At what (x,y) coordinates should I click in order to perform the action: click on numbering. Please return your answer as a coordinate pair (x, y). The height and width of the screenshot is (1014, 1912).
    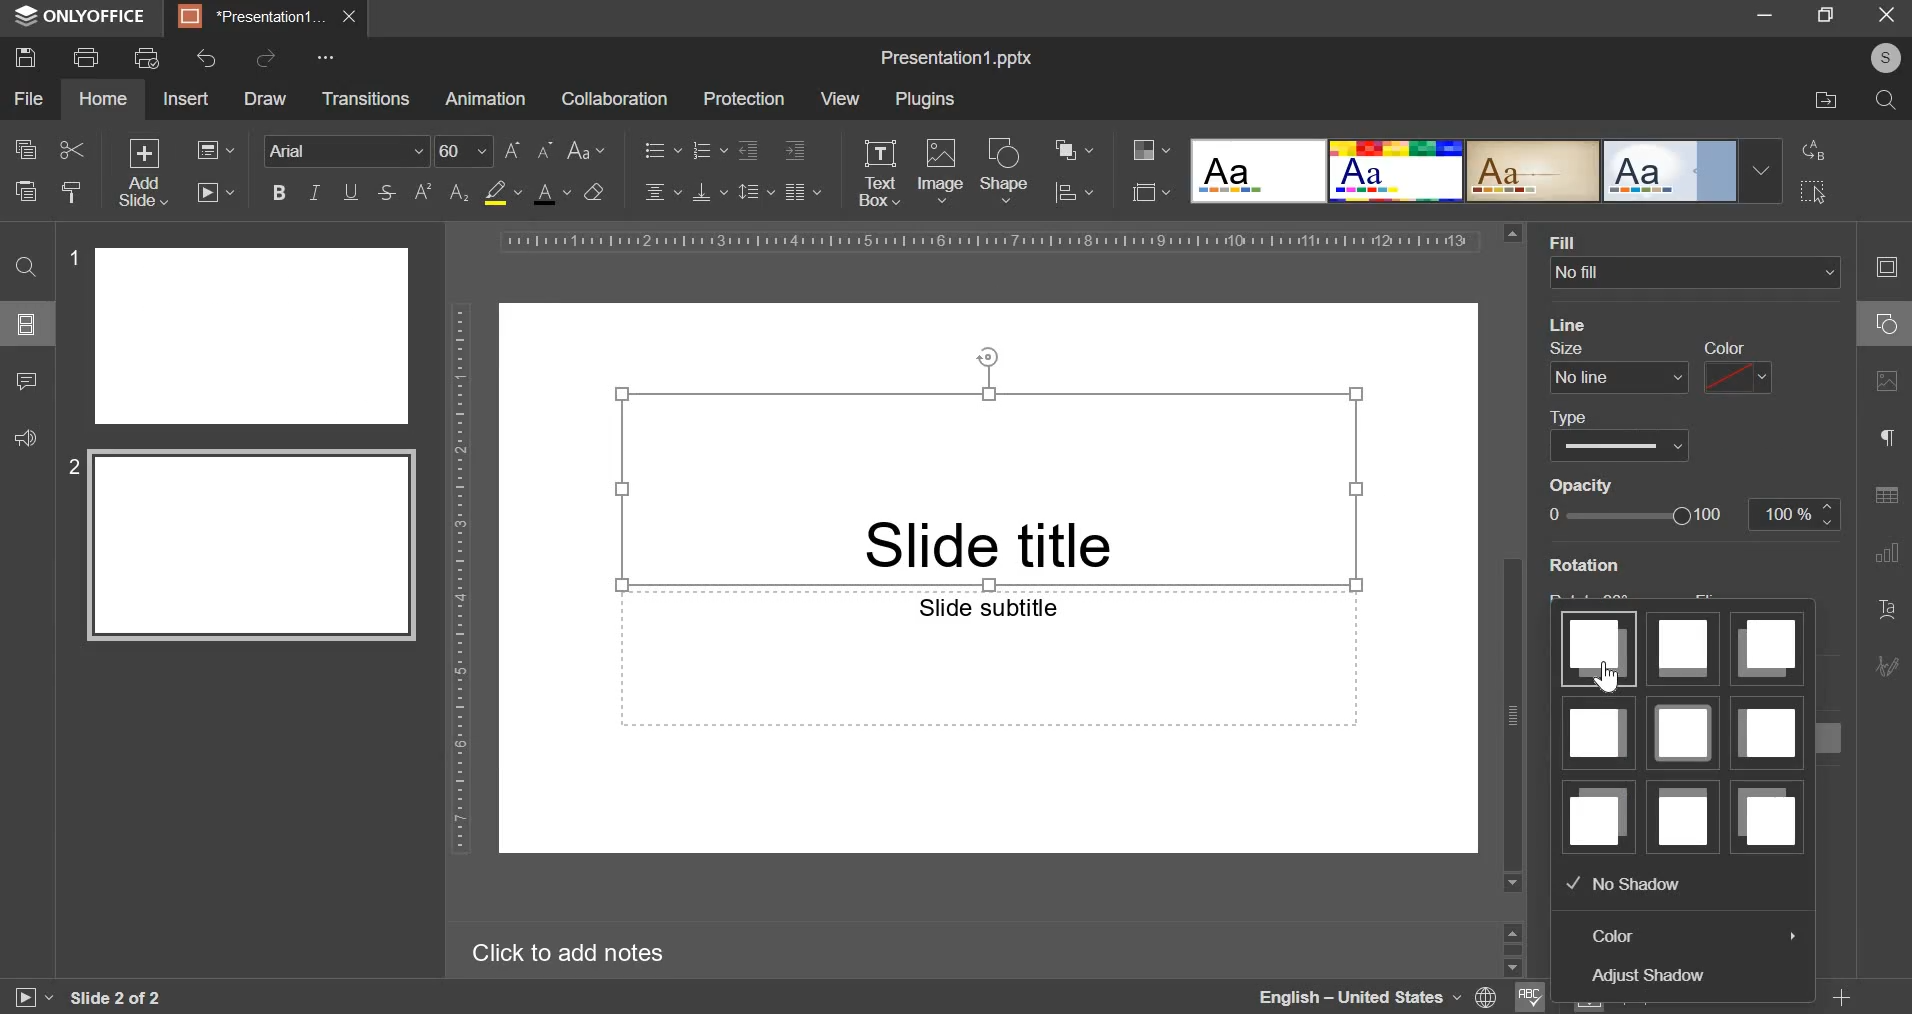
    Looking at the image, I should click on (708, 149).